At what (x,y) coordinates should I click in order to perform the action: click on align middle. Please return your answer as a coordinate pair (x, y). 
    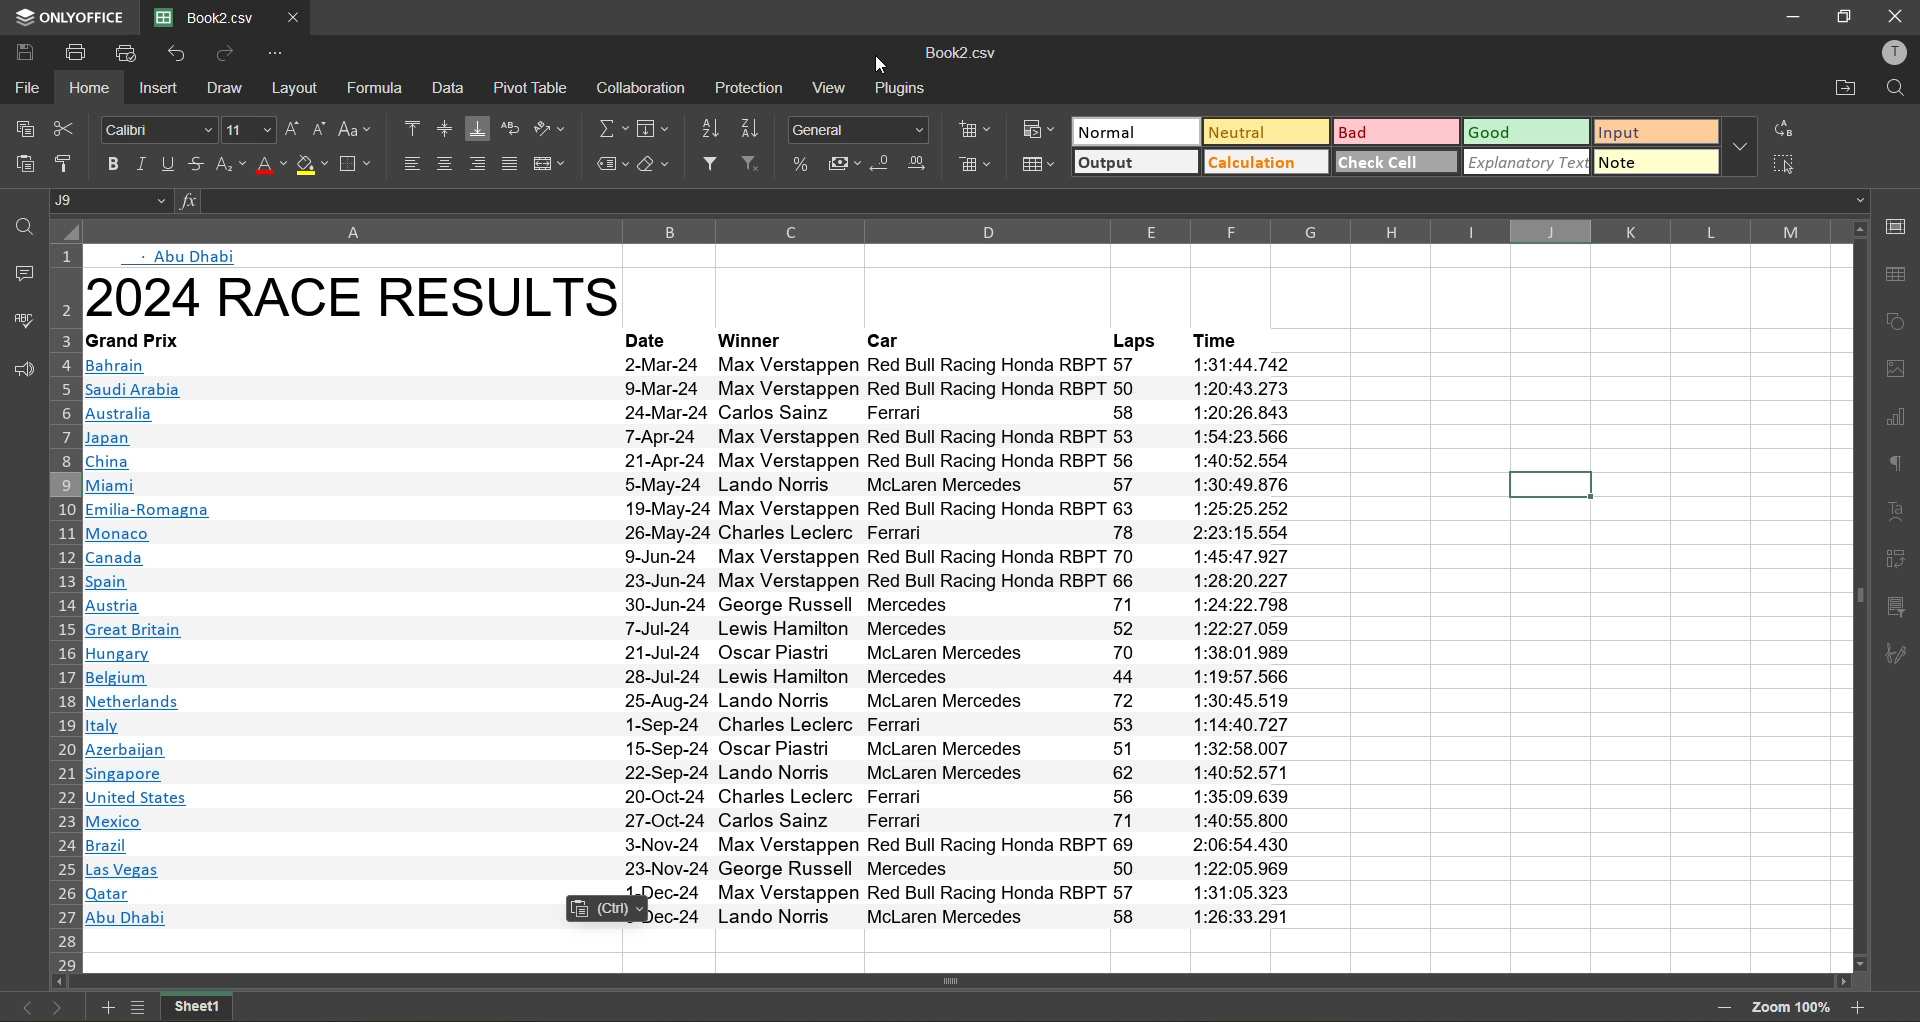
    Looking at the image, I should click on (443, 127).